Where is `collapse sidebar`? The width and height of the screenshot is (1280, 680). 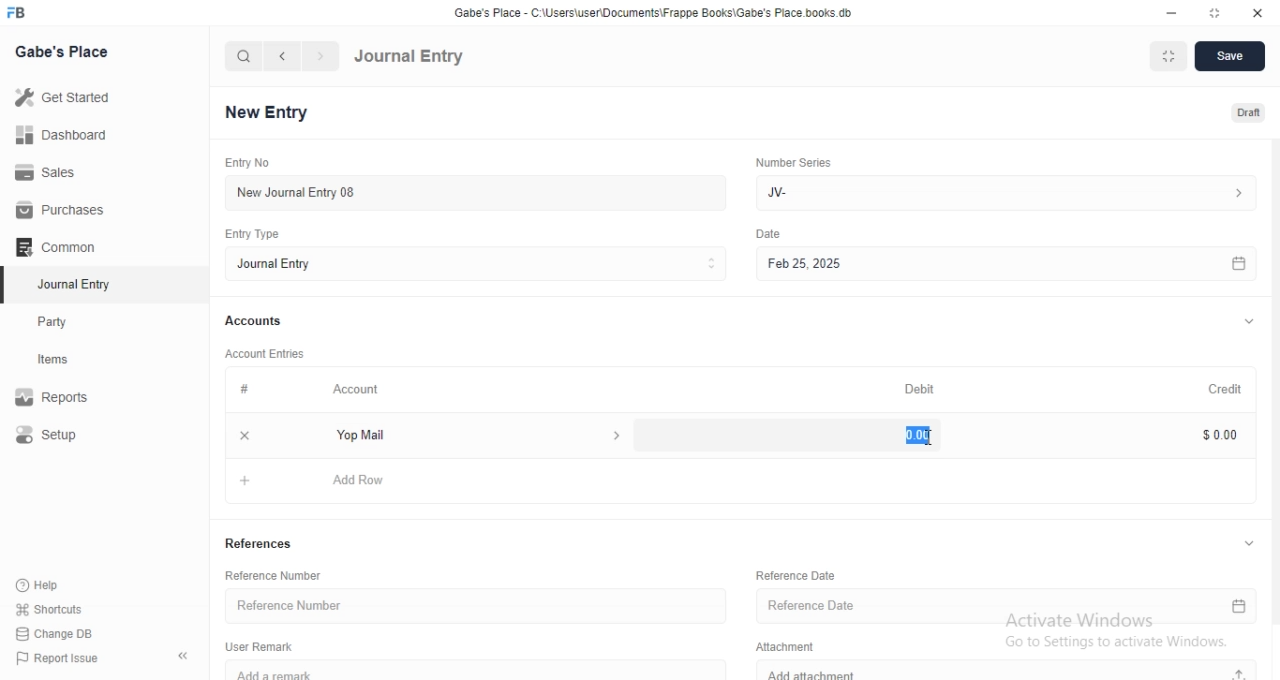 collapse sidebar is located at coordinates (183, 657).